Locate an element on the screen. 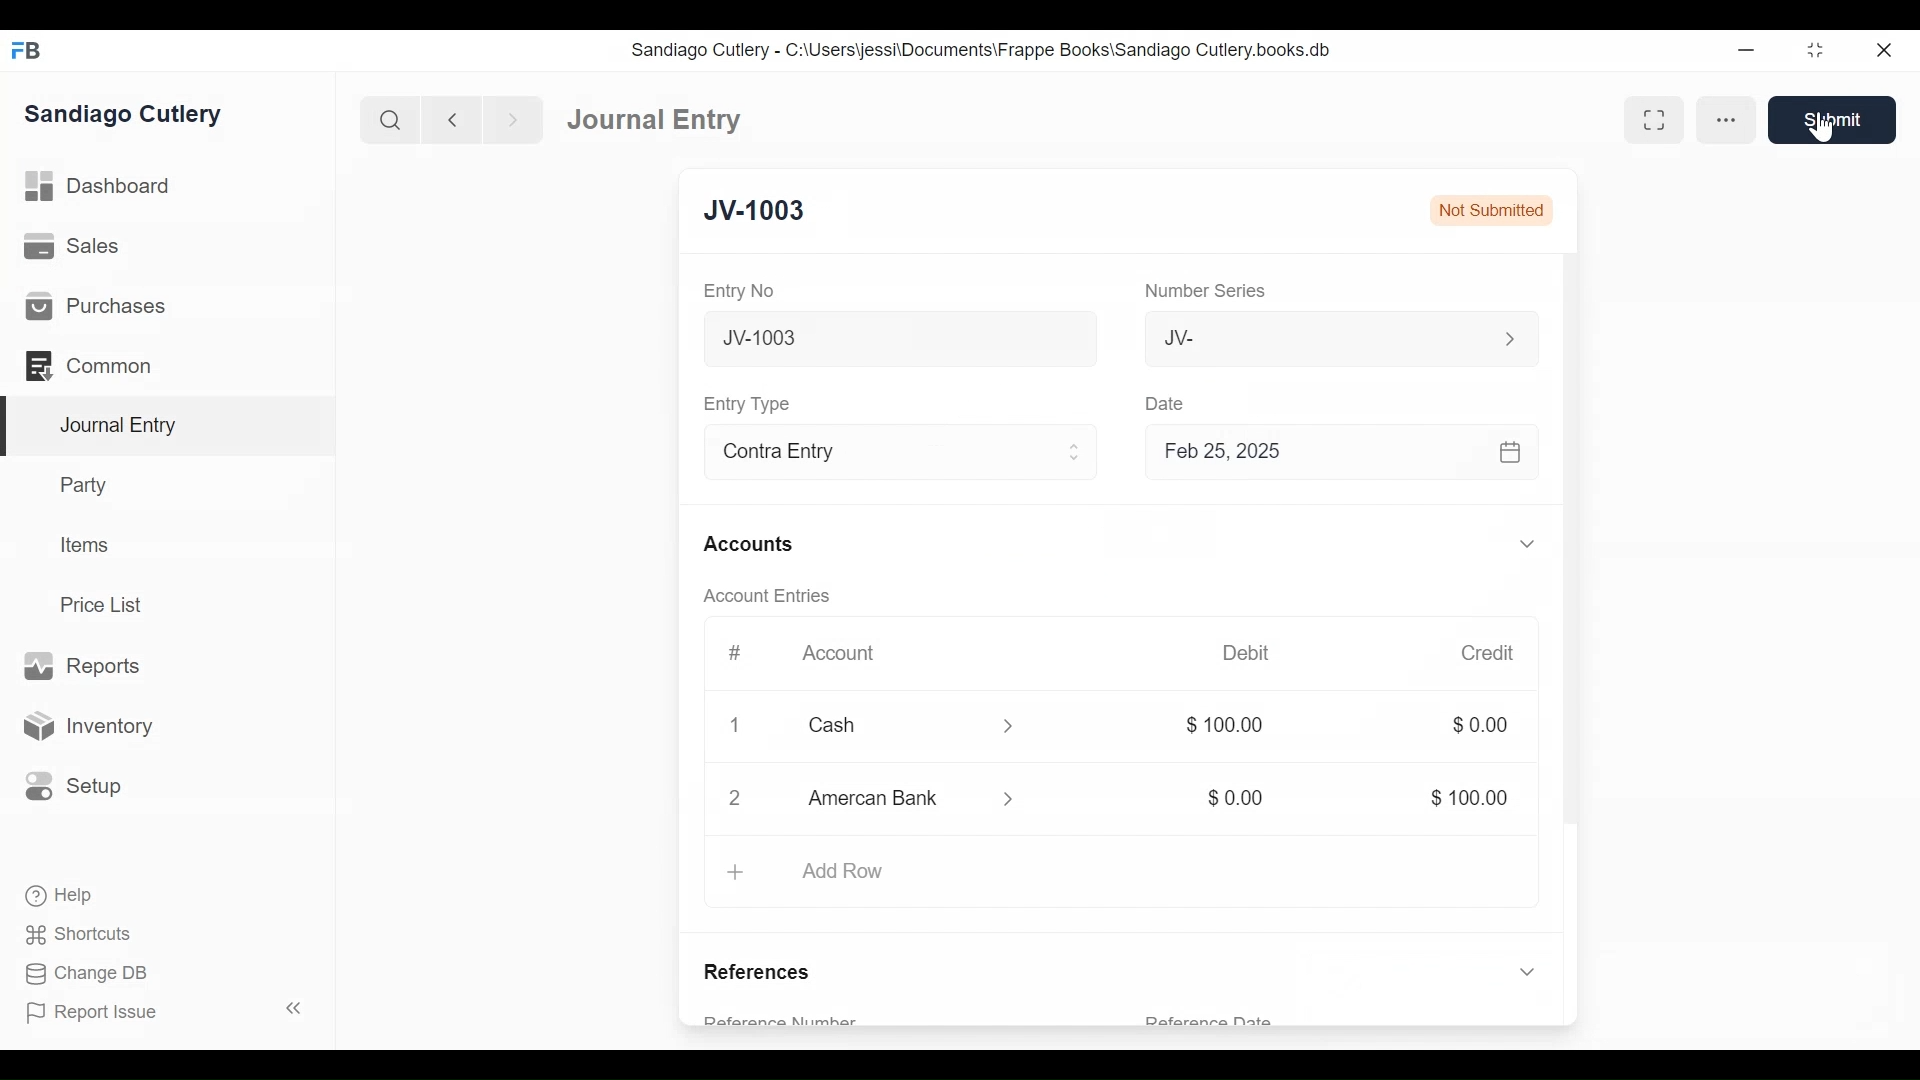  $100.00 is located at coordinates (1467, 798).